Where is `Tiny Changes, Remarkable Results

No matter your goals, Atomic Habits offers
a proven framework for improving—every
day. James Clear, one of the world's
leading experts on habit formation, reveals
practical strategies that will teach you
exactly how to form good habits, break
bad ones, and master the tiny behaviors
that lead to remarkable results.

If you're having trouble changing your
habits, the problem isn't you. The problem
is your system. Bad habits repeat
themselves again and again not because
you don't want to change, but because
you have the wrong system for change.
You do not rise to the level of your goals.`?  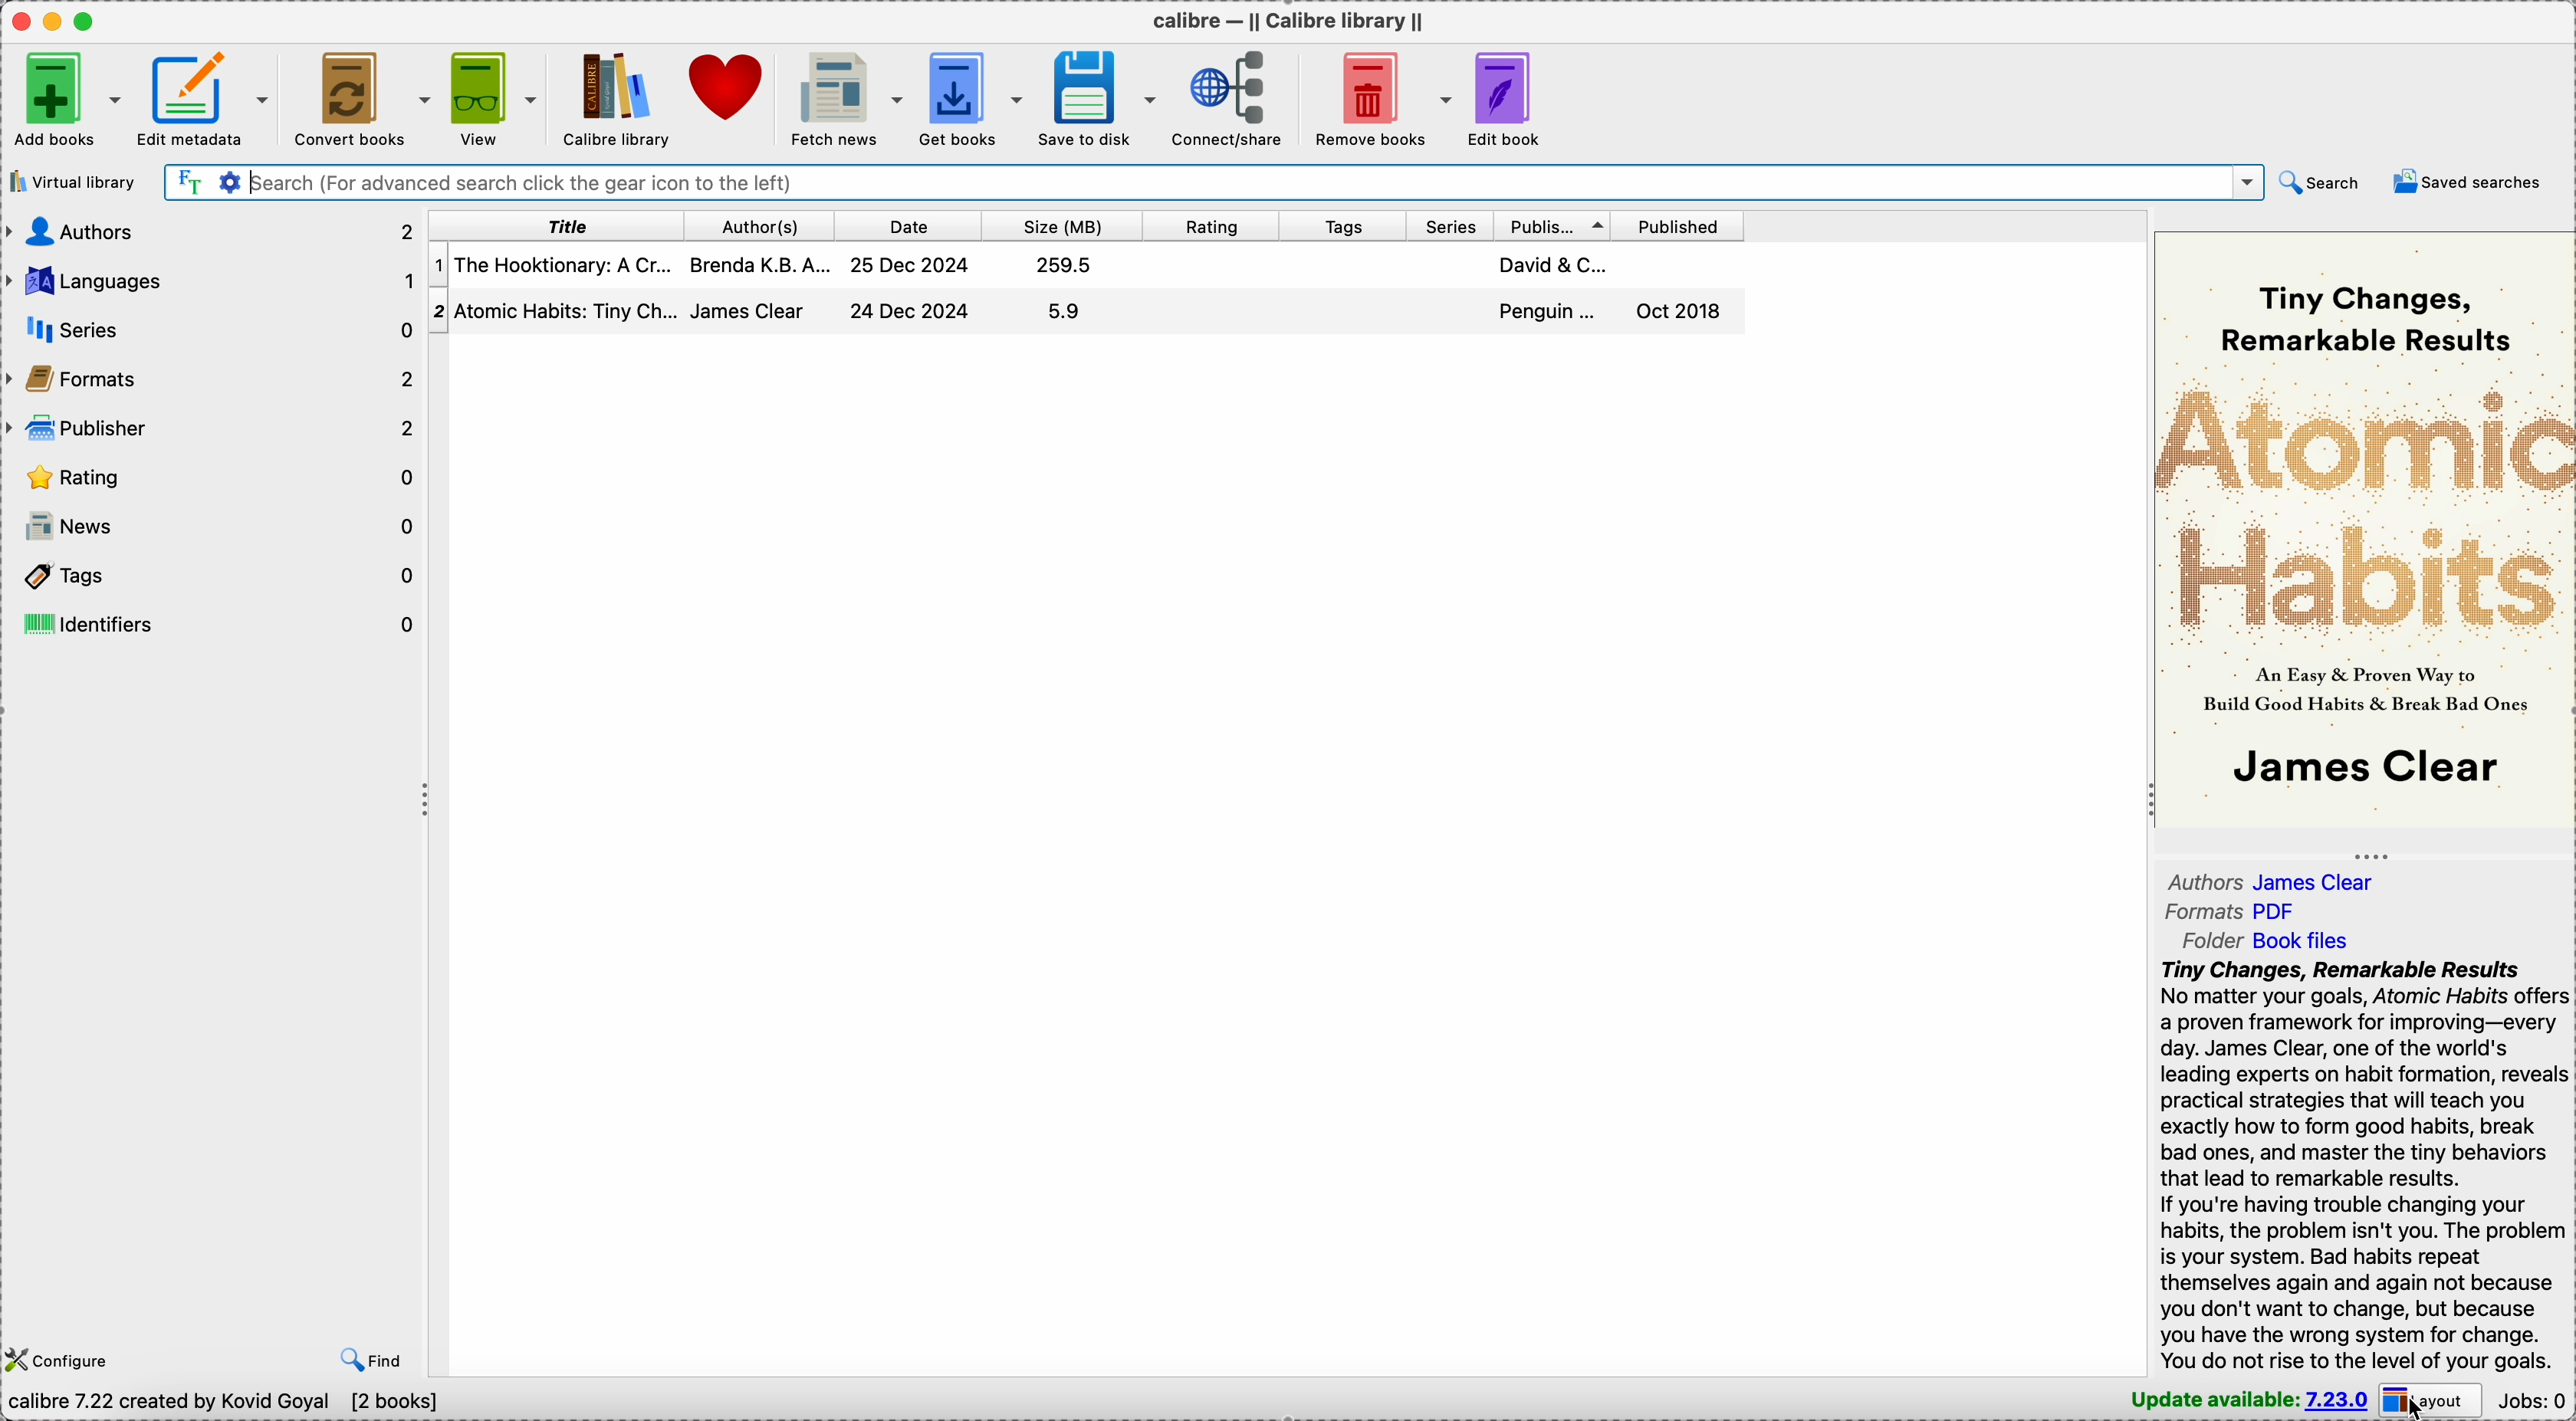 Tiny Changes, Remarkable Results

No matter your goals, Atomic Habits offers
a proven framework for improving—every
day. James Clear, one of the world's
leading experts on habit formation, reveals
practical strategies that will teach you
exactly how to form good habits, break
bad ones, and master the tiny behaviors
that lead to remarkable results.

If you're having trouble changing your
habits, the problem isn't you. The problem
is your system. Bad habits repeat
themselves again and again not because
you don't want to change, but because
you have the wrong system for change.
You do not rise to the level of your goals. is located at coordinates (2366, 1165).